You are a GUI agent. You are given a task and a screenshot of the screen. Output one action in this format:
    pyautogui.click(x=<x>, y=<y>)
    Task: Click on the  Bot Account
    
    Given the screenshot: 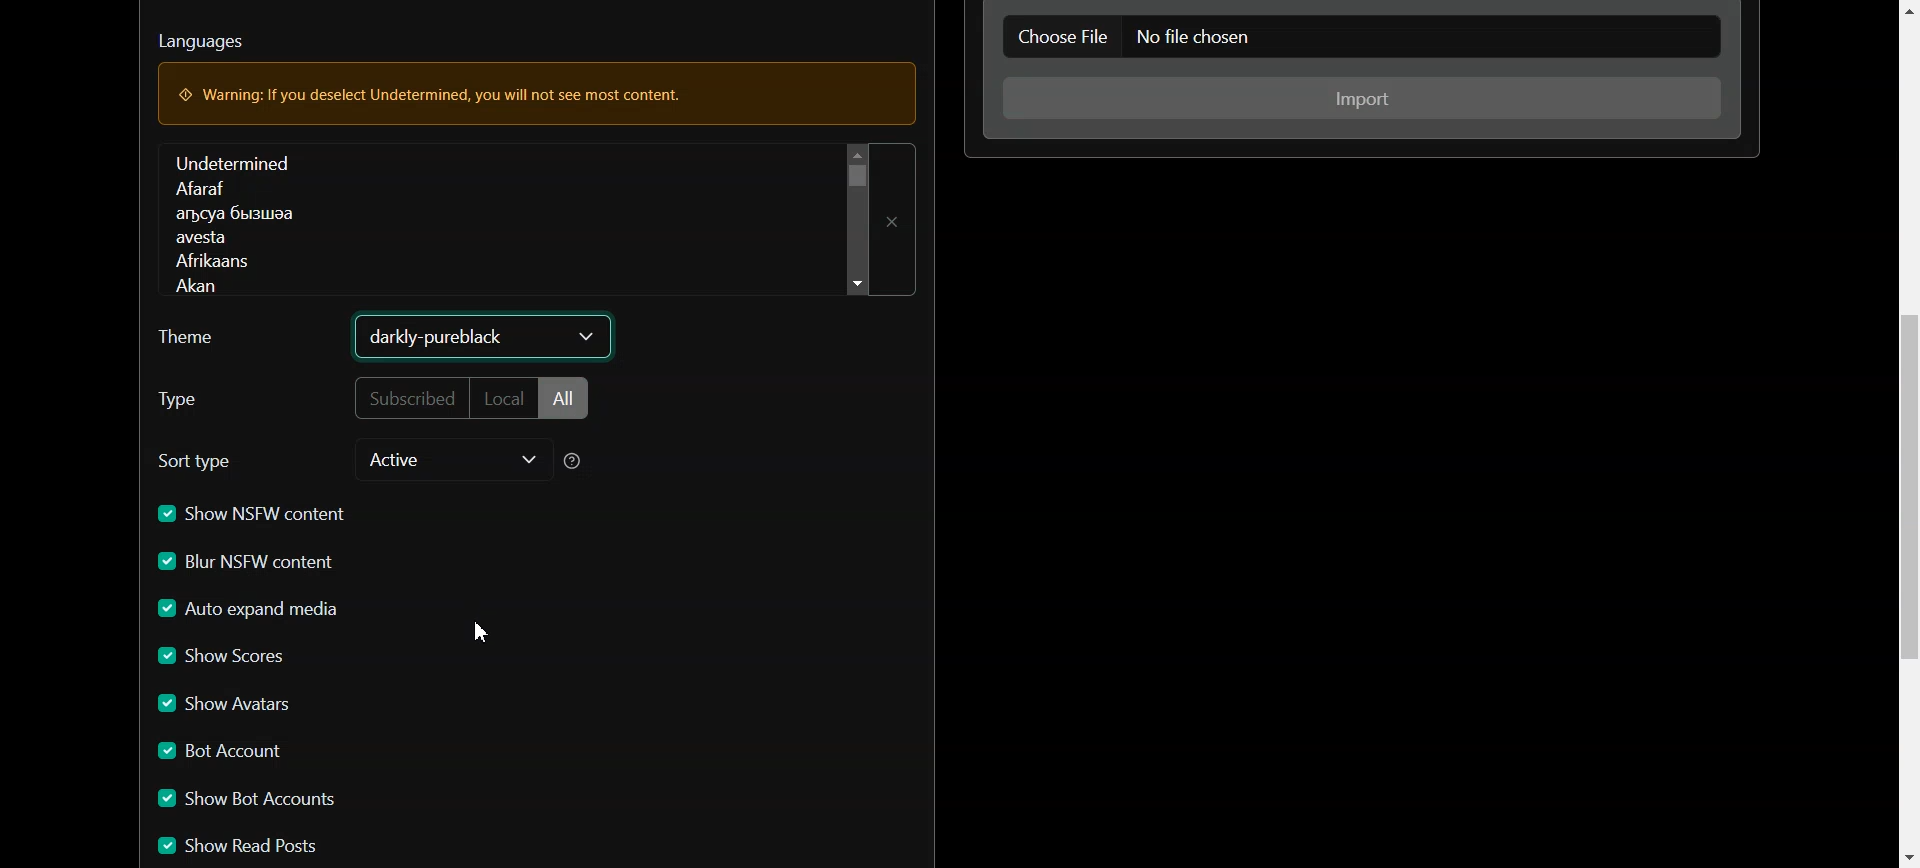 What is the action you would take?
    pyautogui.click(x=224, y=753)
    